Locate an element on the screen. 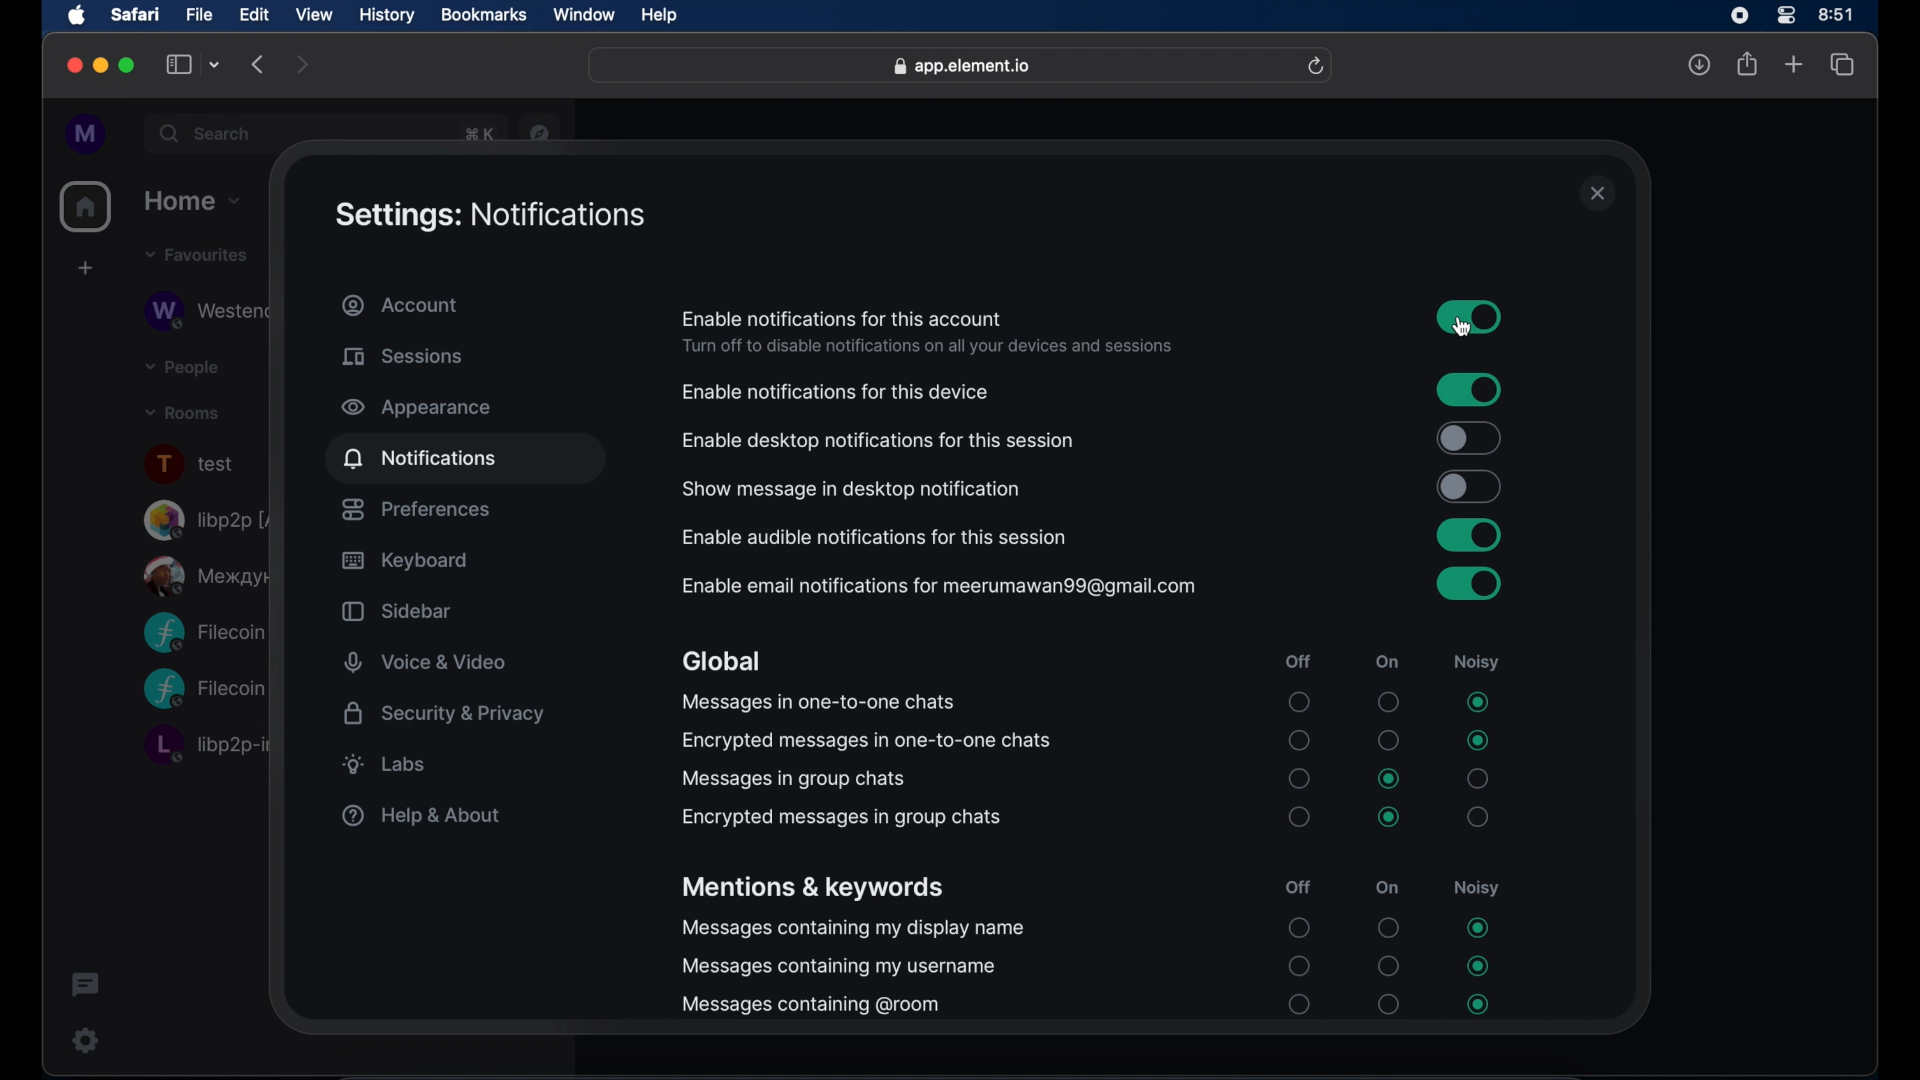 This screenshot has width=1920, height=1080. radio button is located at coordinates (1388, 966).